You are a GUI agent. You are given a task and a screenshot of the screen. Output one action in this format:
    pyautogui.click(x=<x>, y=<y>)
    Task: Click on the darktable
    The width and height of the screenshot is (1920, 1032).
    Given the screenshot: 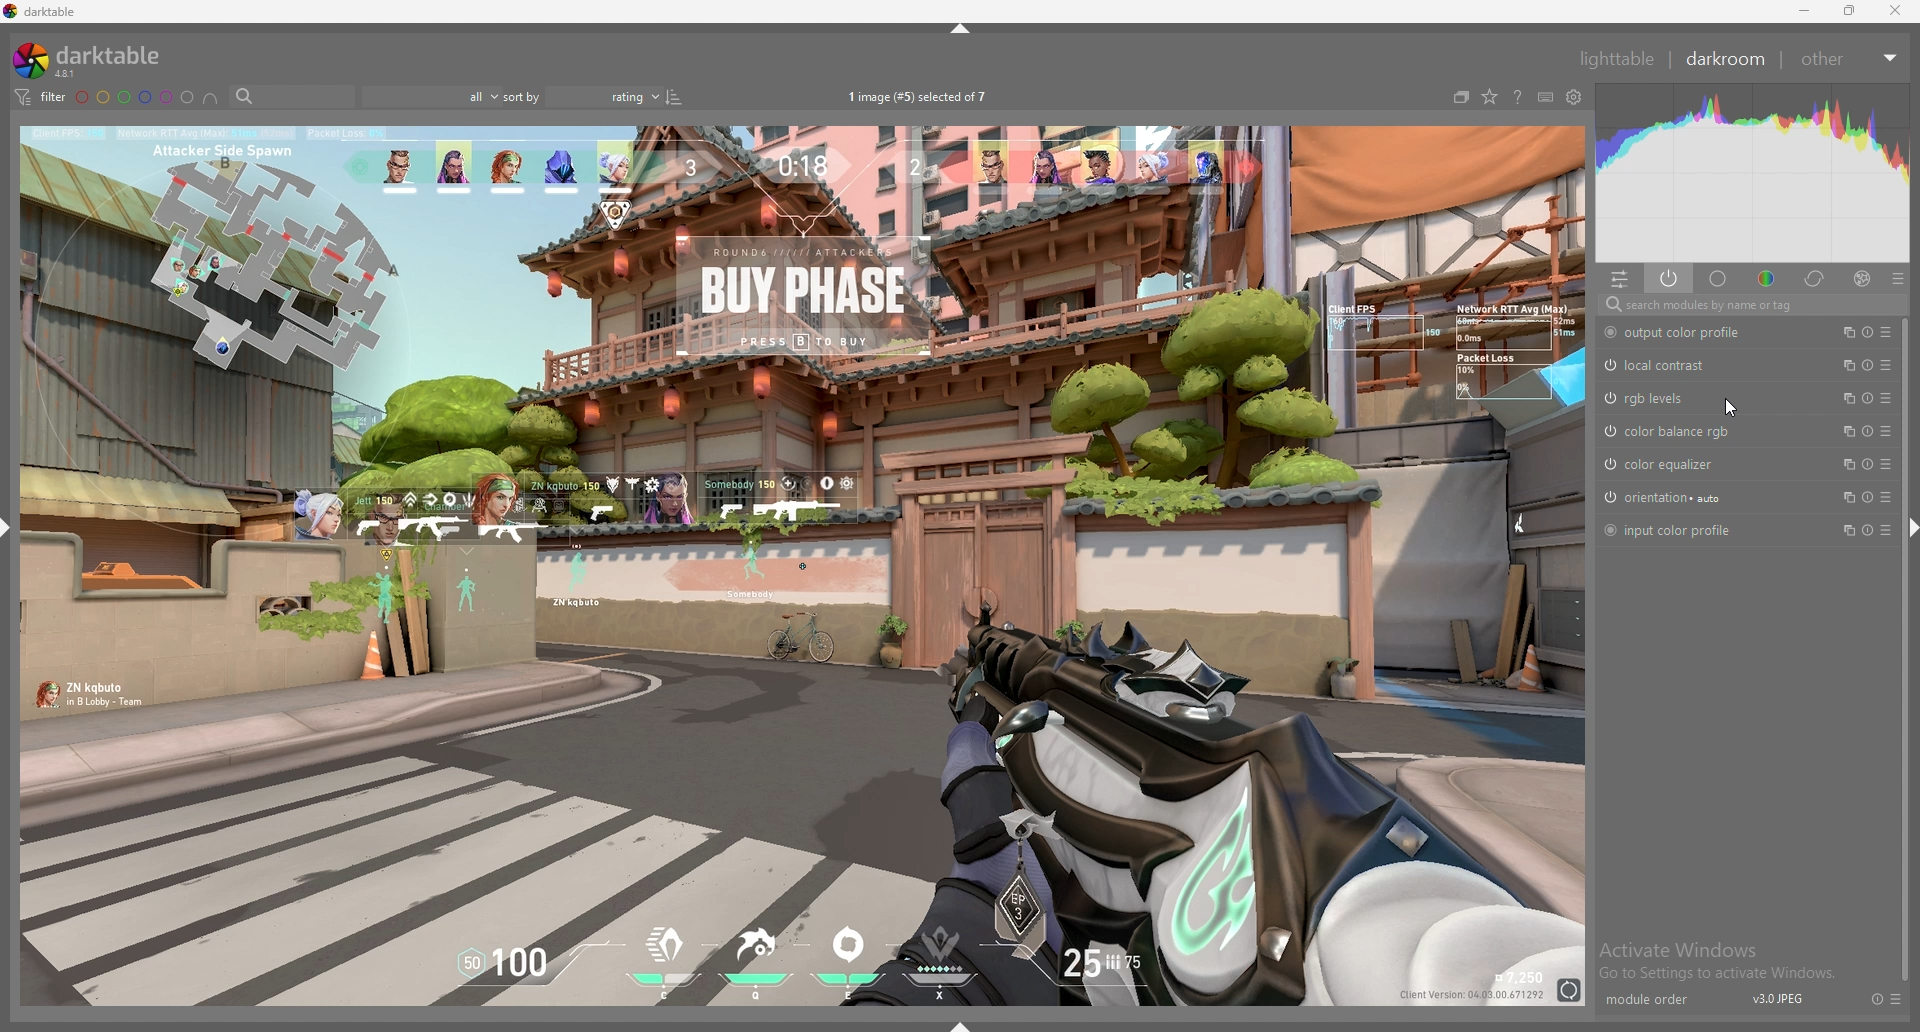 What is the action you would take?
    pyautogui.click(x=43, y=11)
    